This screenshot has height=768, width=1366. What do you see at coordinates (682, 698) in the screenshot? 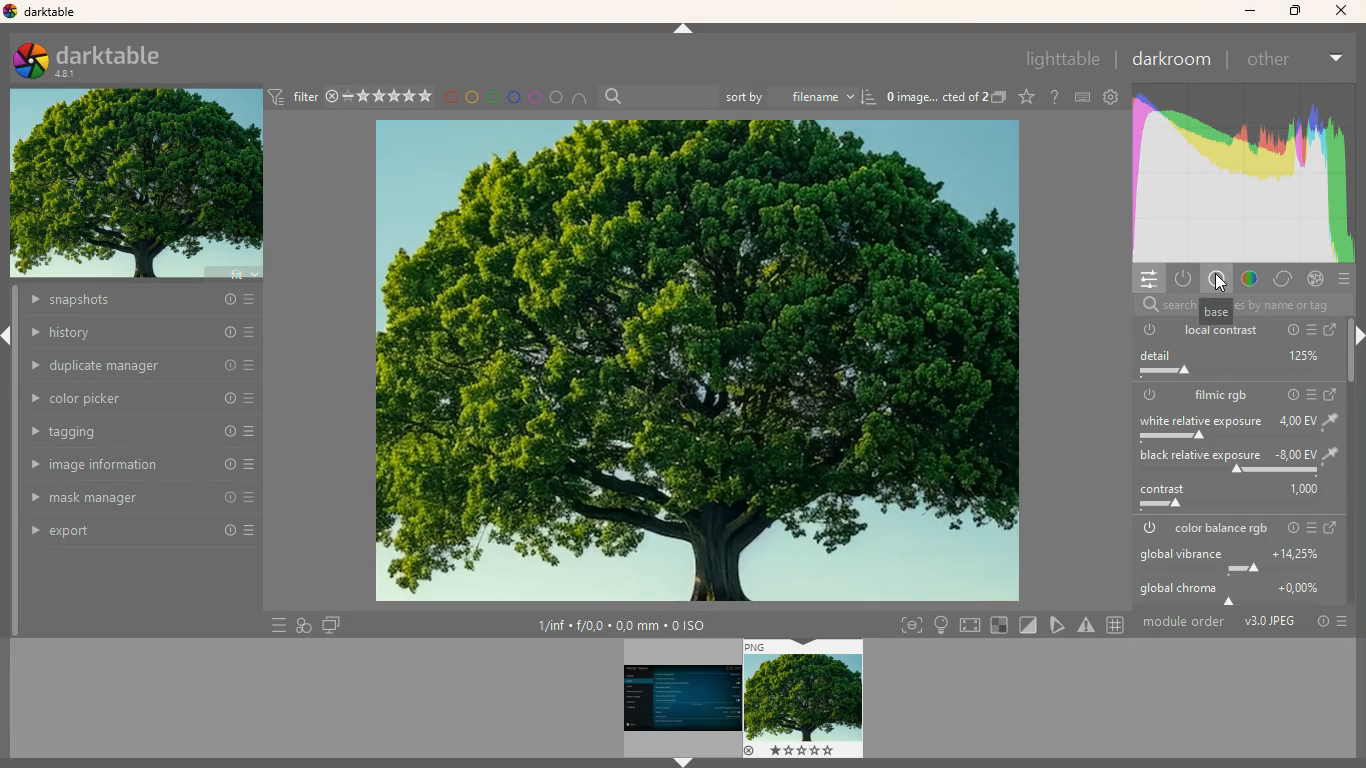
I see `image` at bounding box center [682, 698].